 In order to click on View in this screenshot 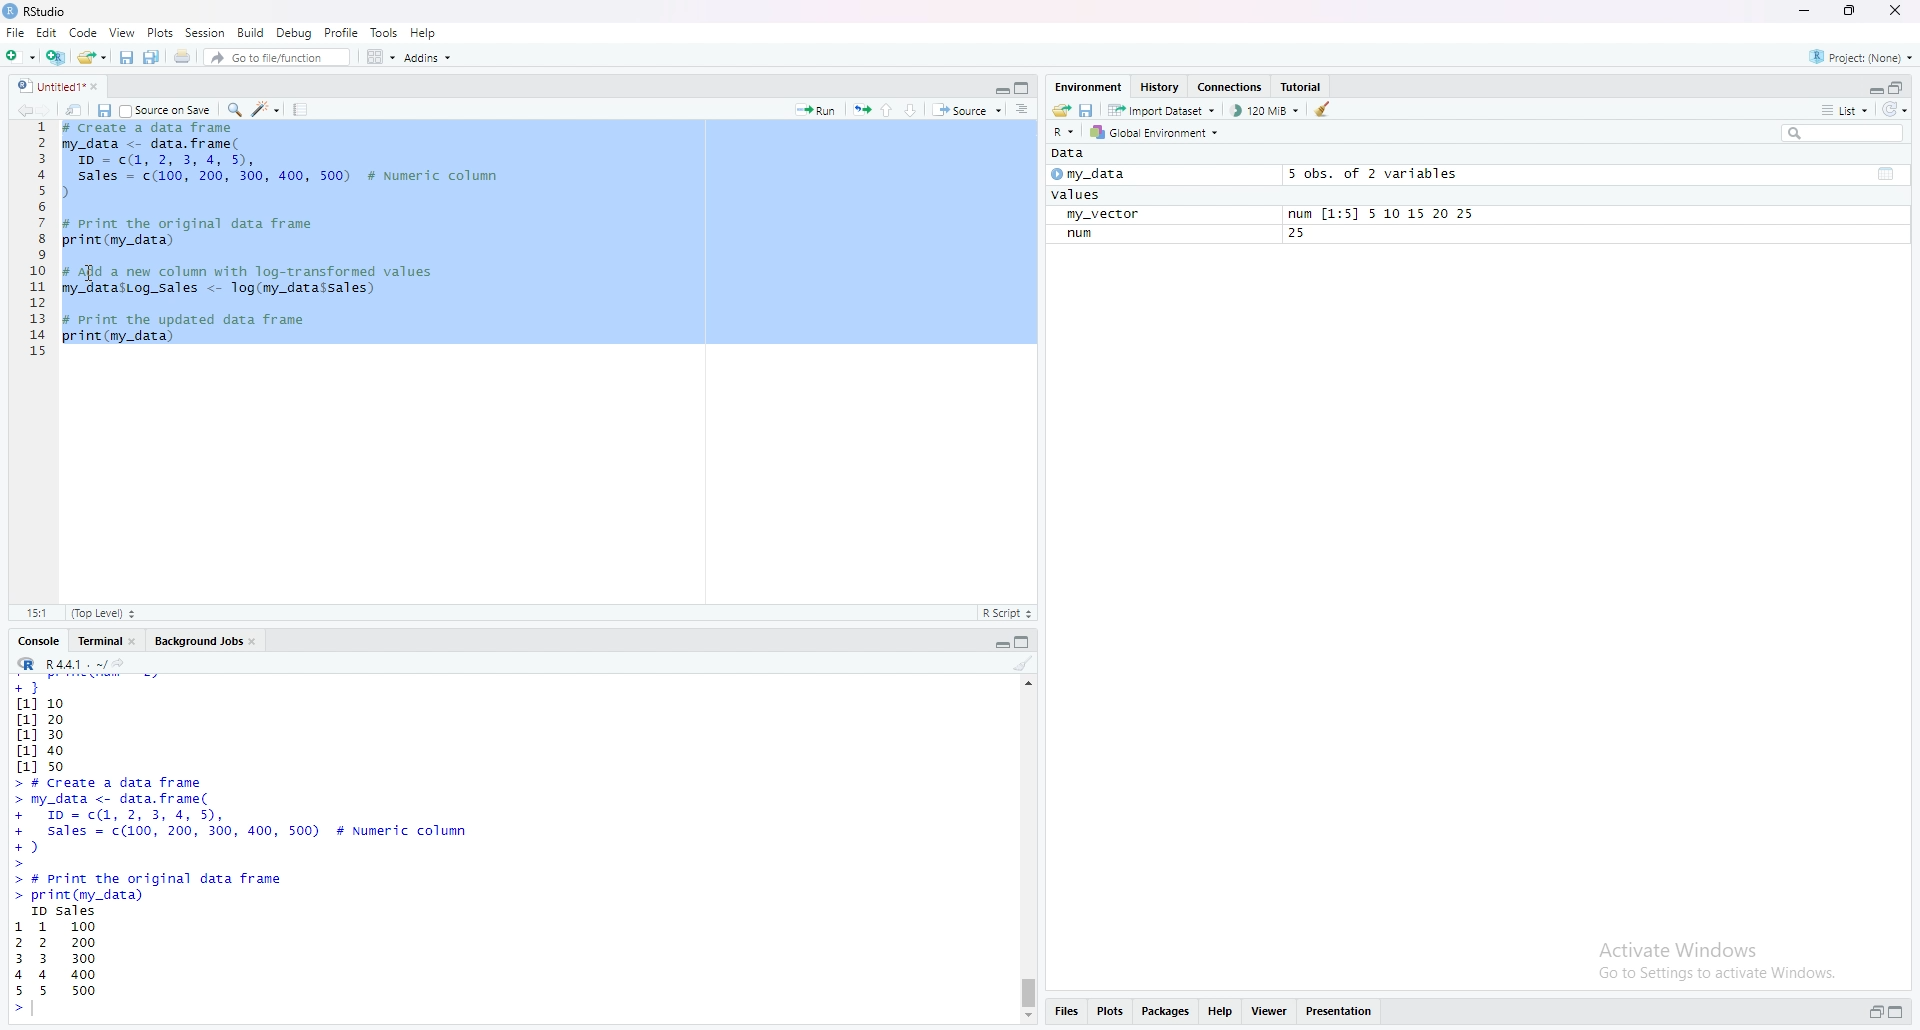, I will do `click(120, 34)`.